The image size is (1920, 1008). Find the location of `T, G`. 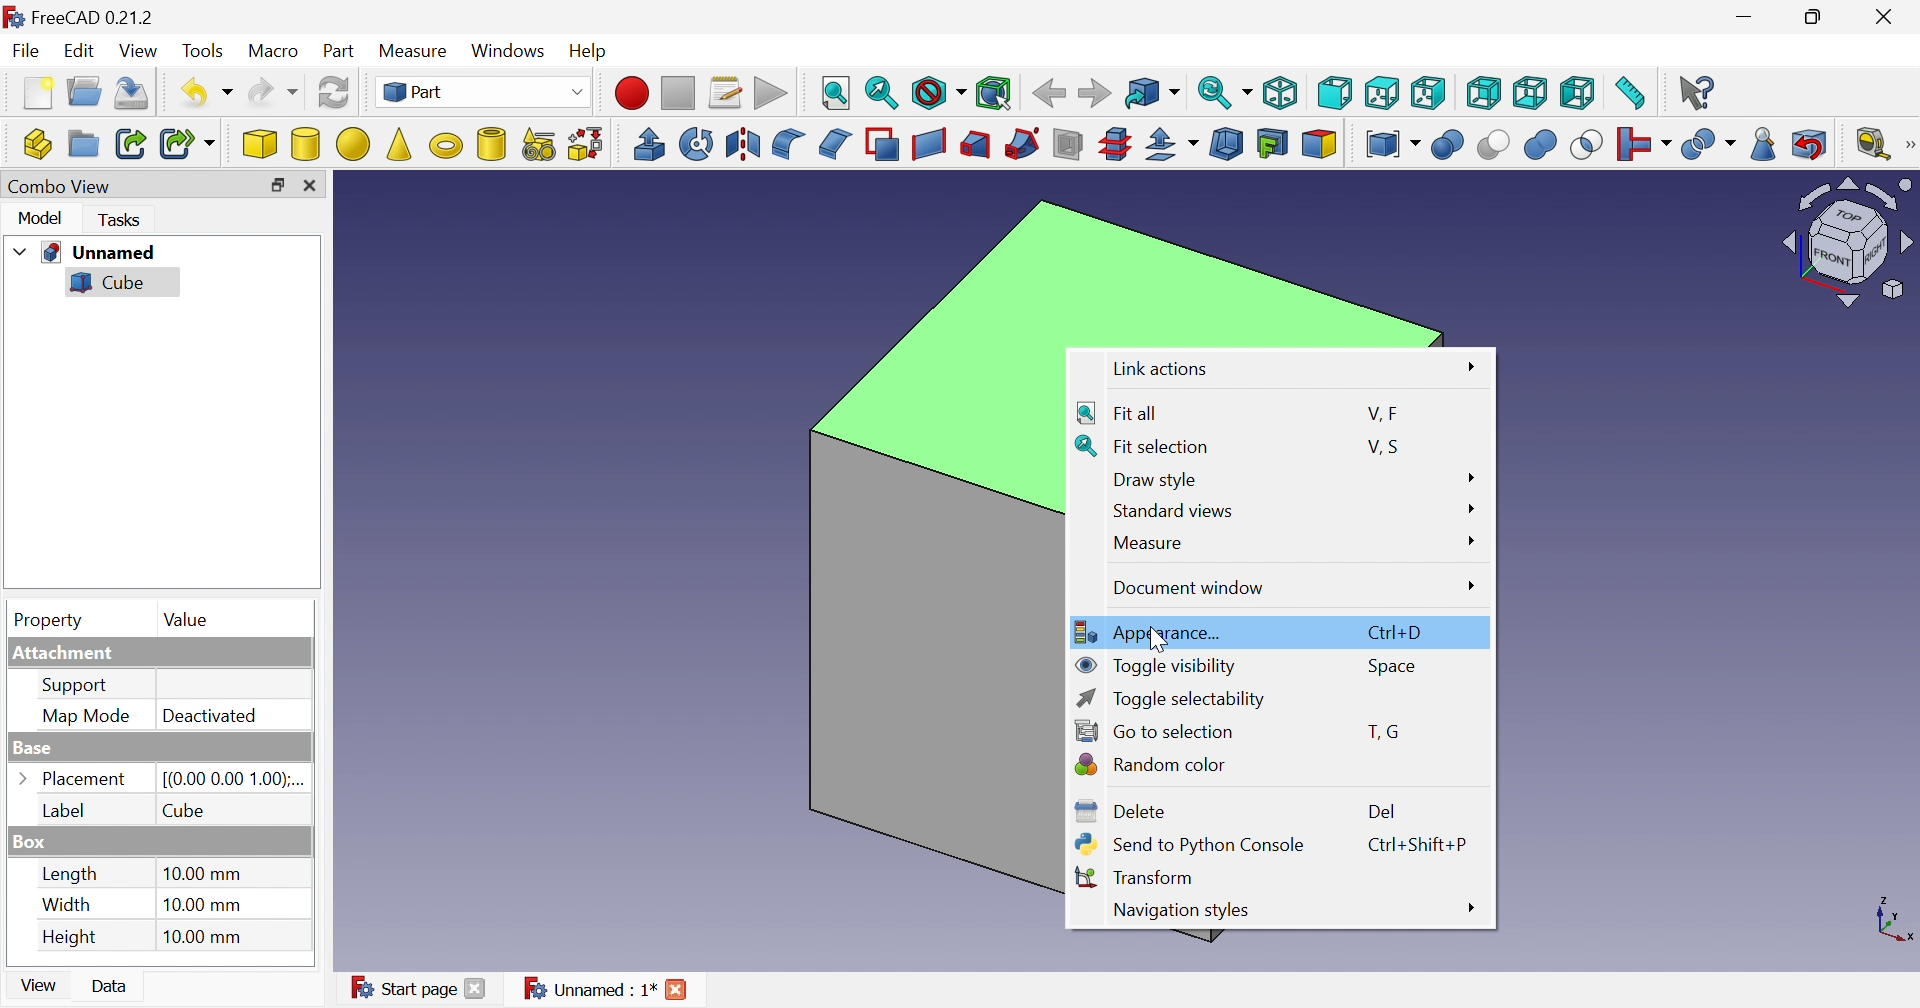

T, G is located at coordinates (1383, 729).